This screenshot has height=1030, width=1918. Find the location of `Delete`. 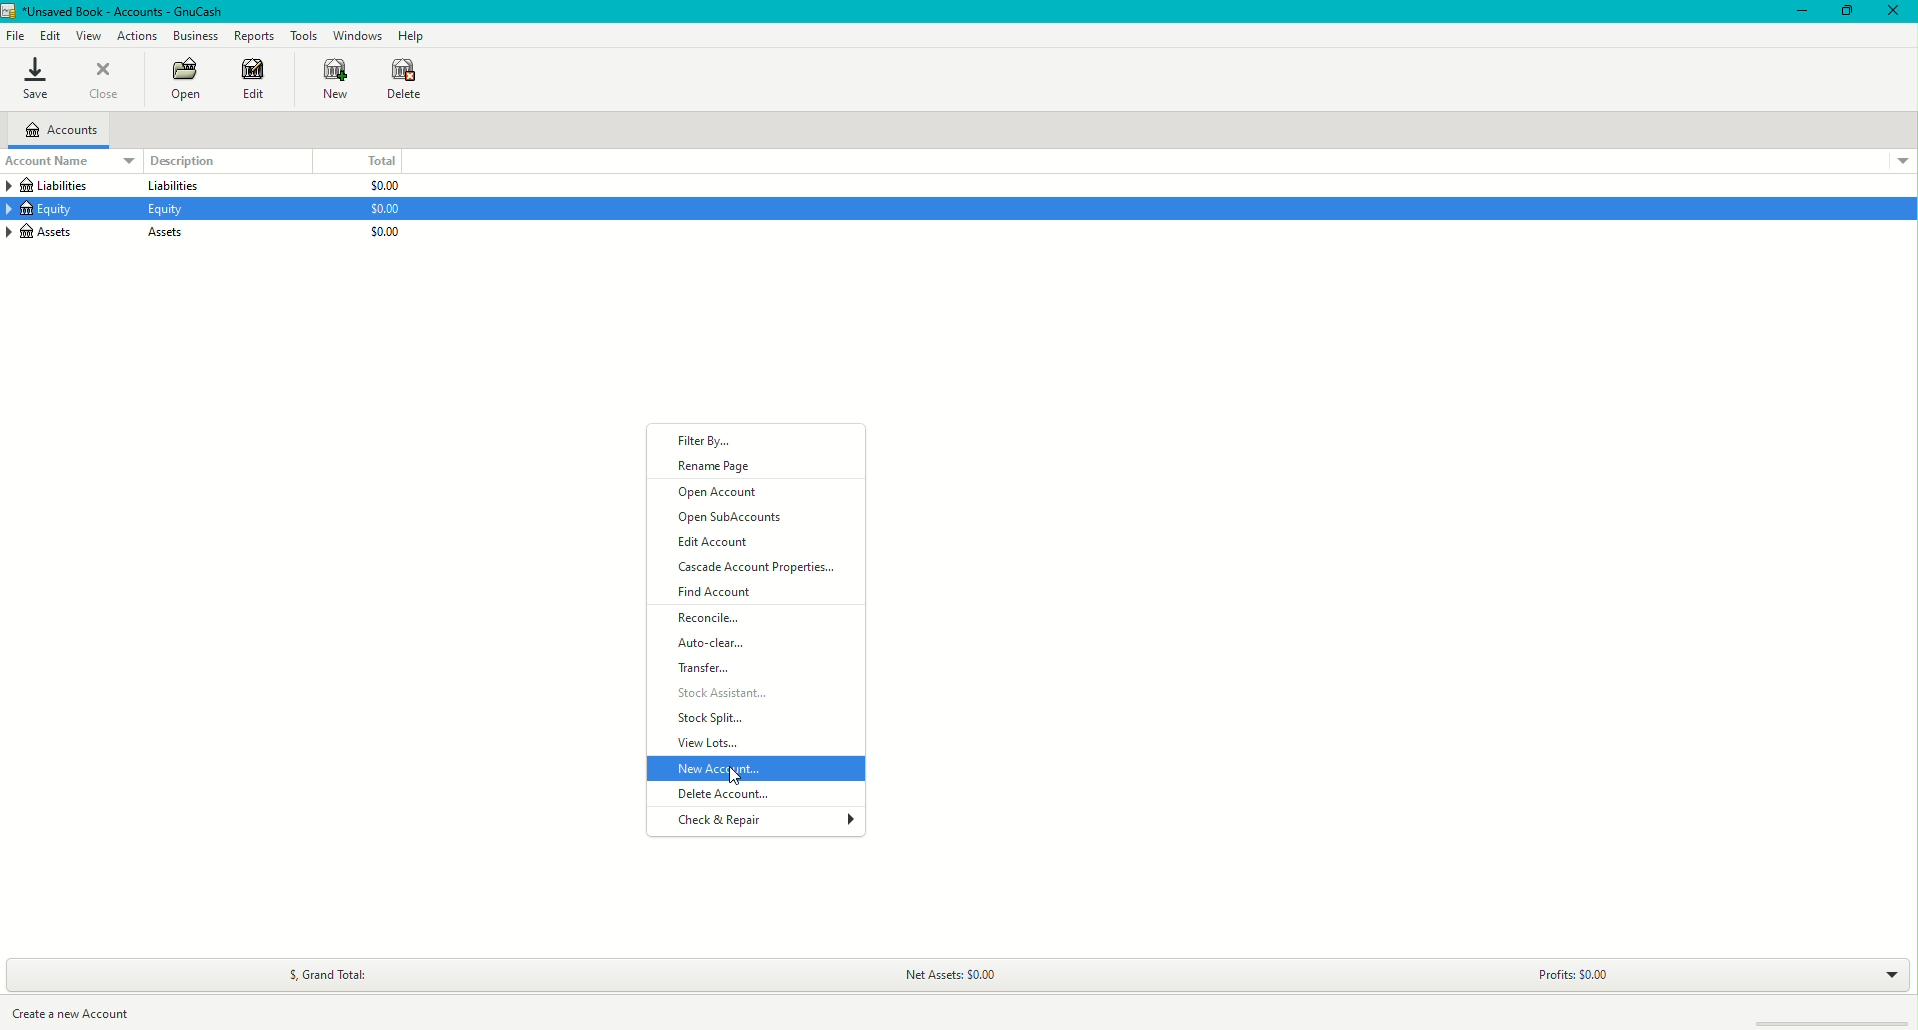

Delete is located at coordinates (408, 79).